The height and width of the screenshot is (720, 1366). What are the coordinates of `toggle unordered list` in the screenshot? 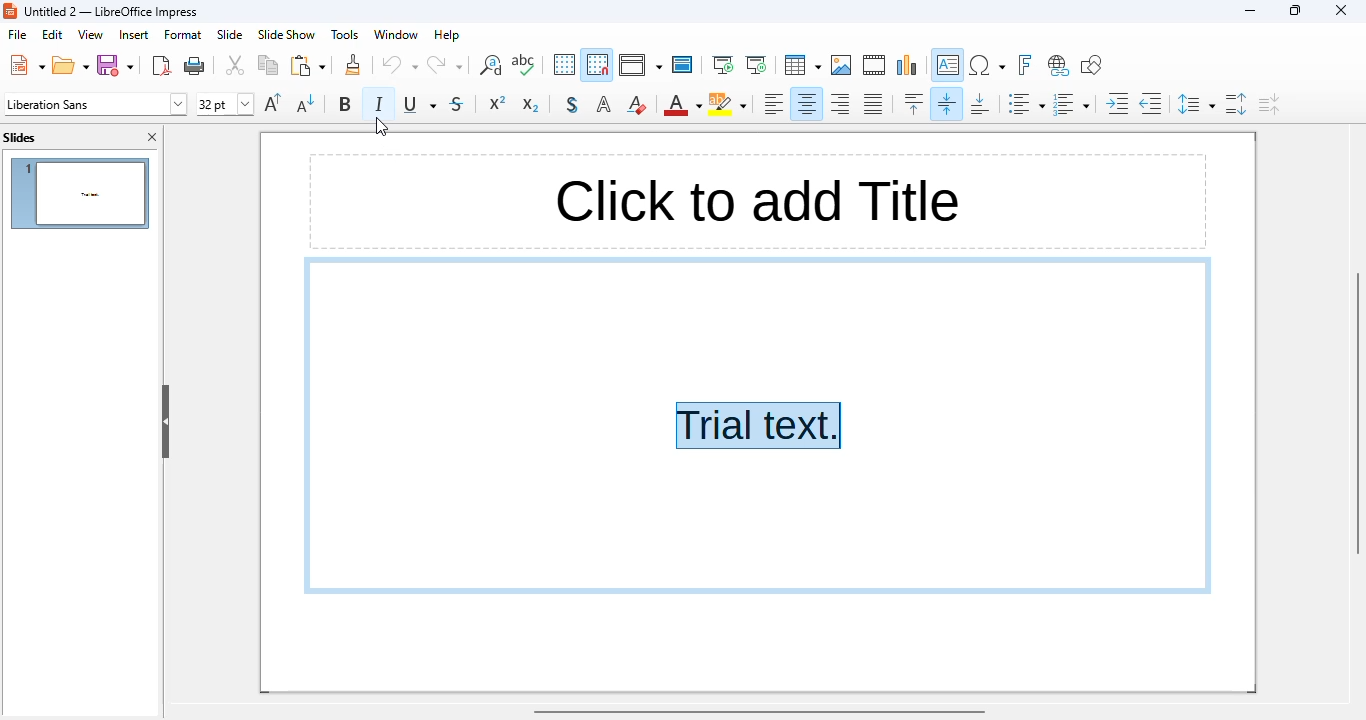 It's located at (1025, 103).